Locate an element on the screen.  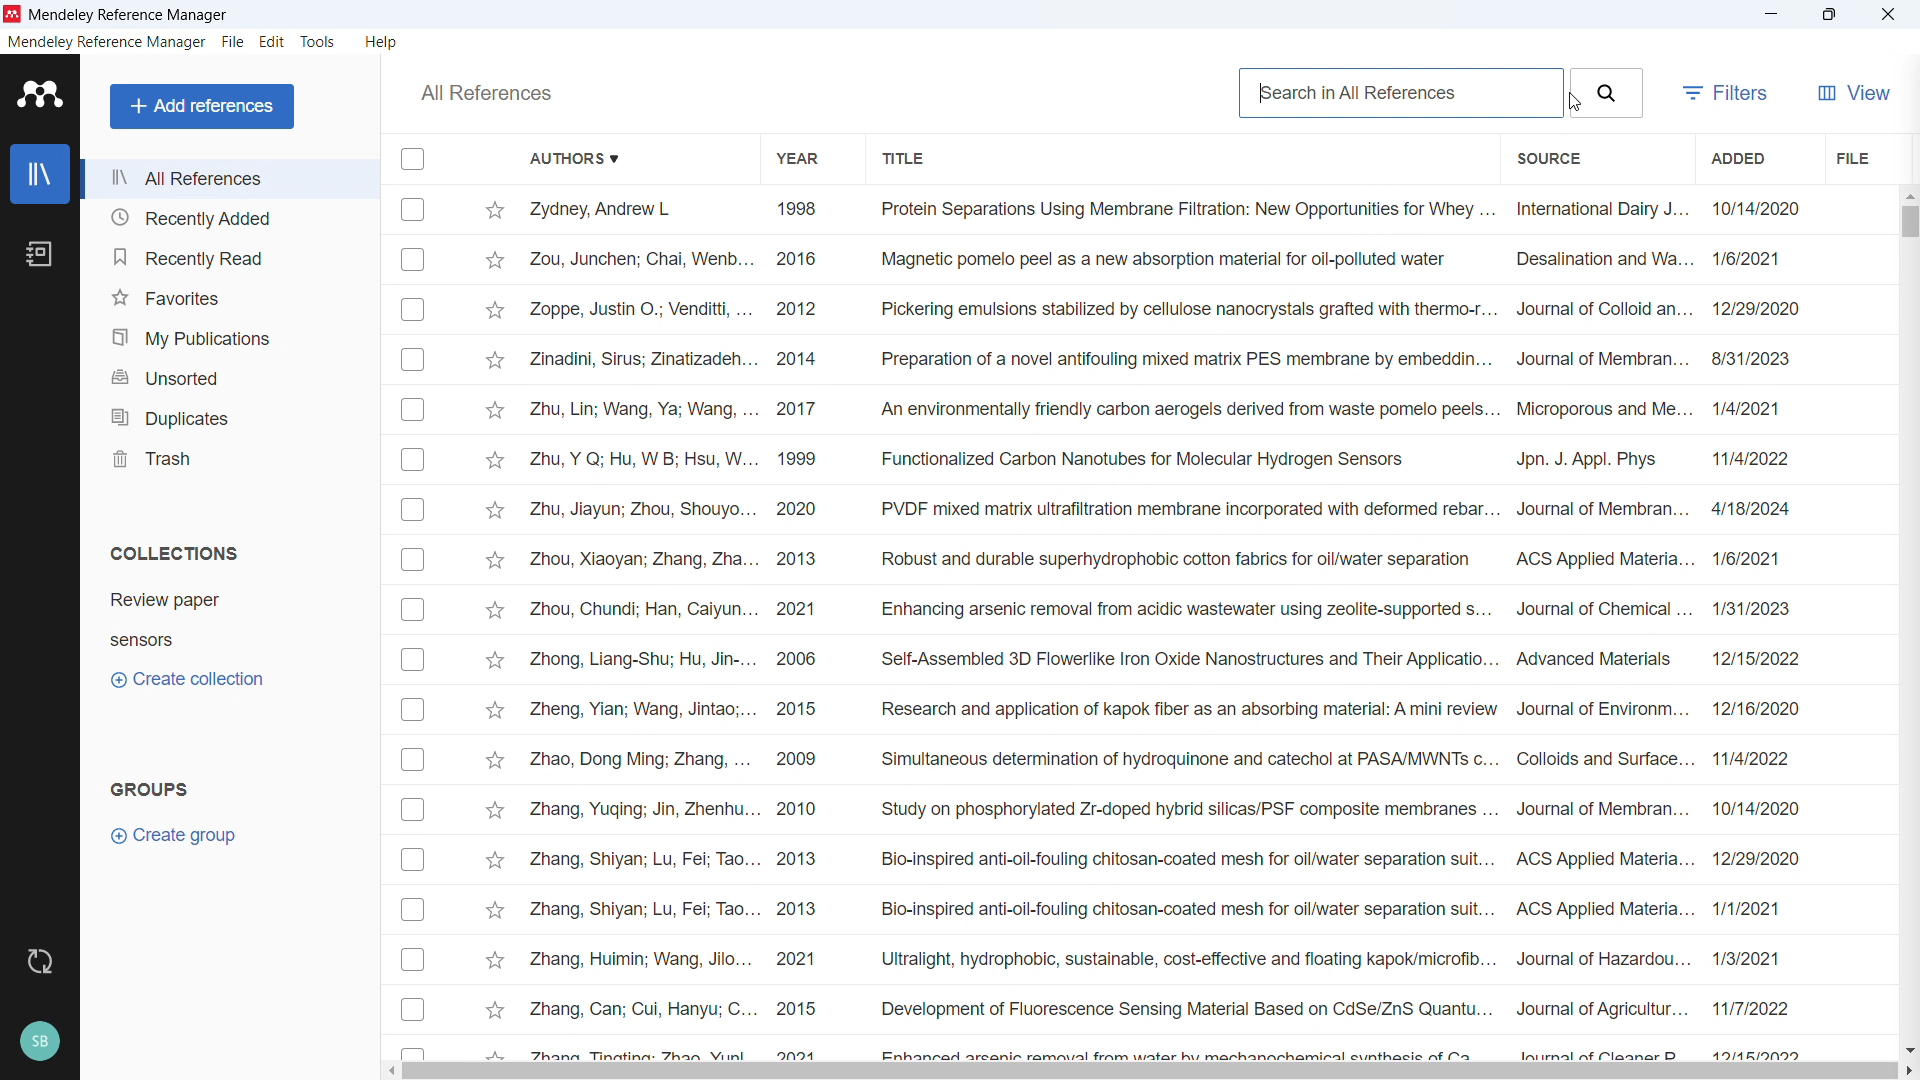
help is located at coordinates (382, 41).